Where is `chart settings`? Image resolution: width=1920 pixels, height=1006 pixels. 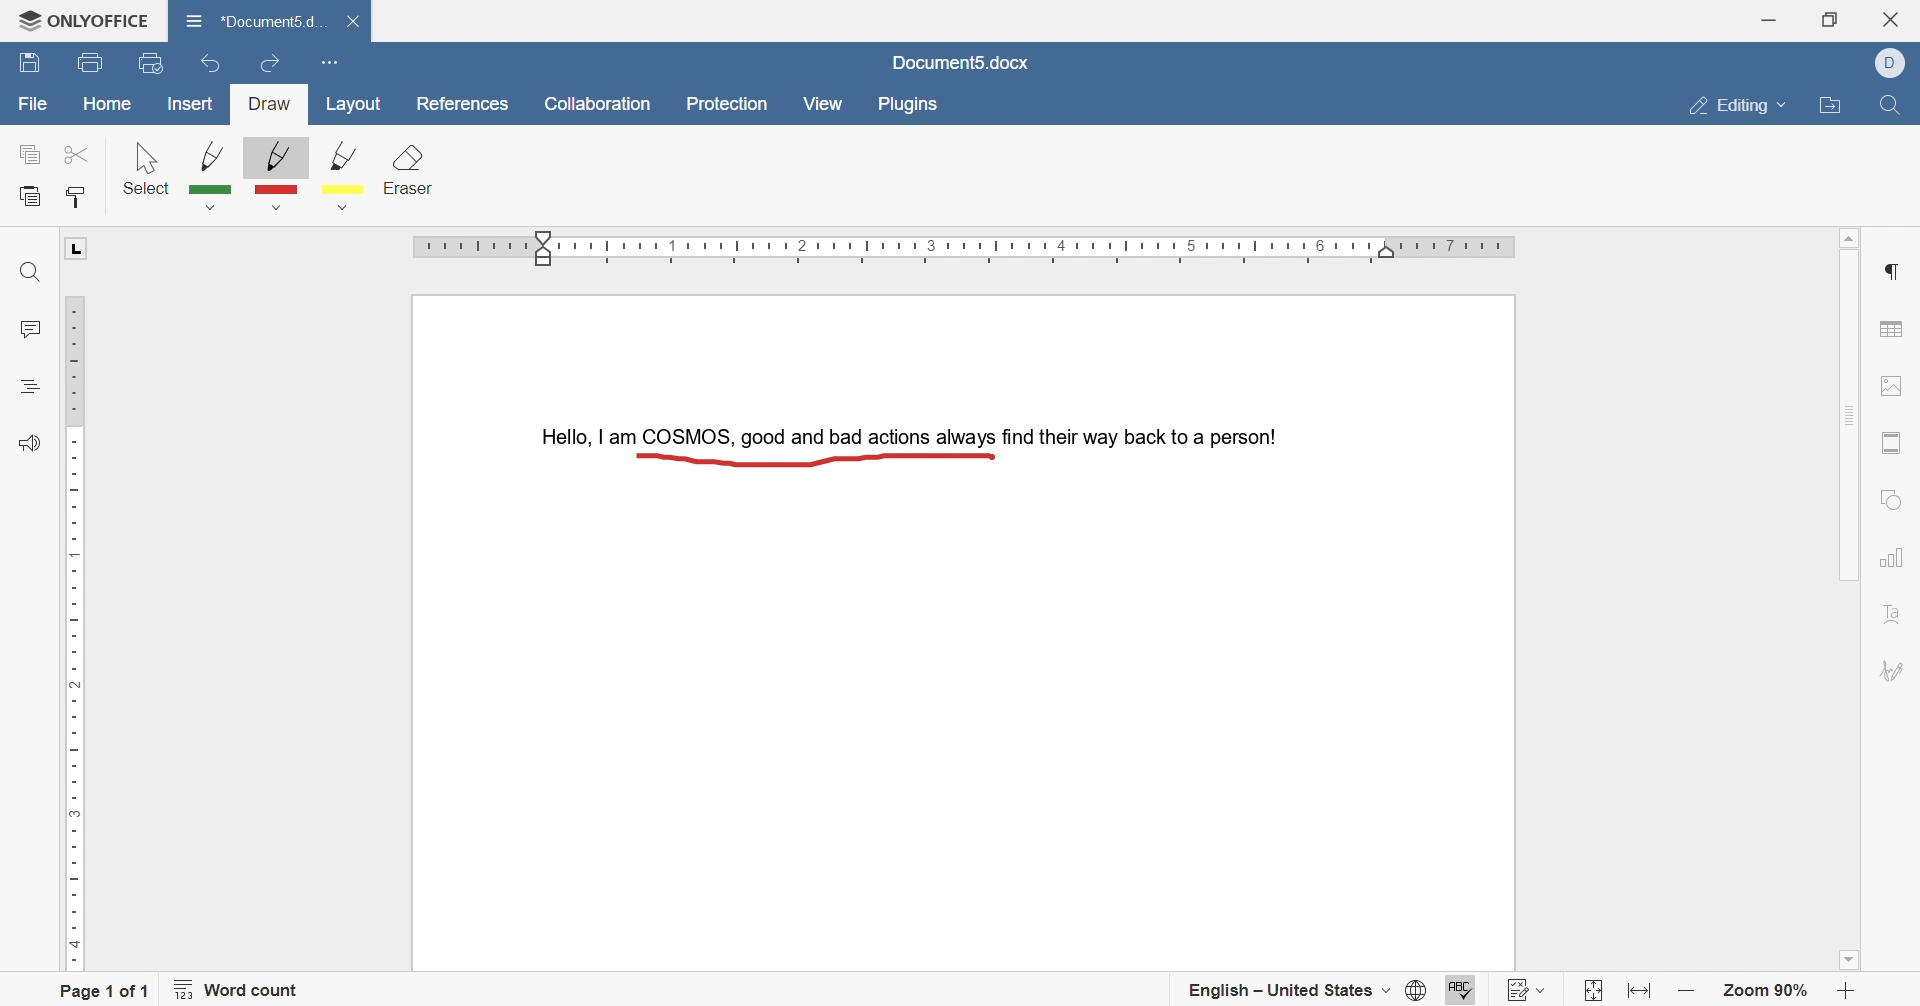
chart settings is located at coordinates (1892, 560).